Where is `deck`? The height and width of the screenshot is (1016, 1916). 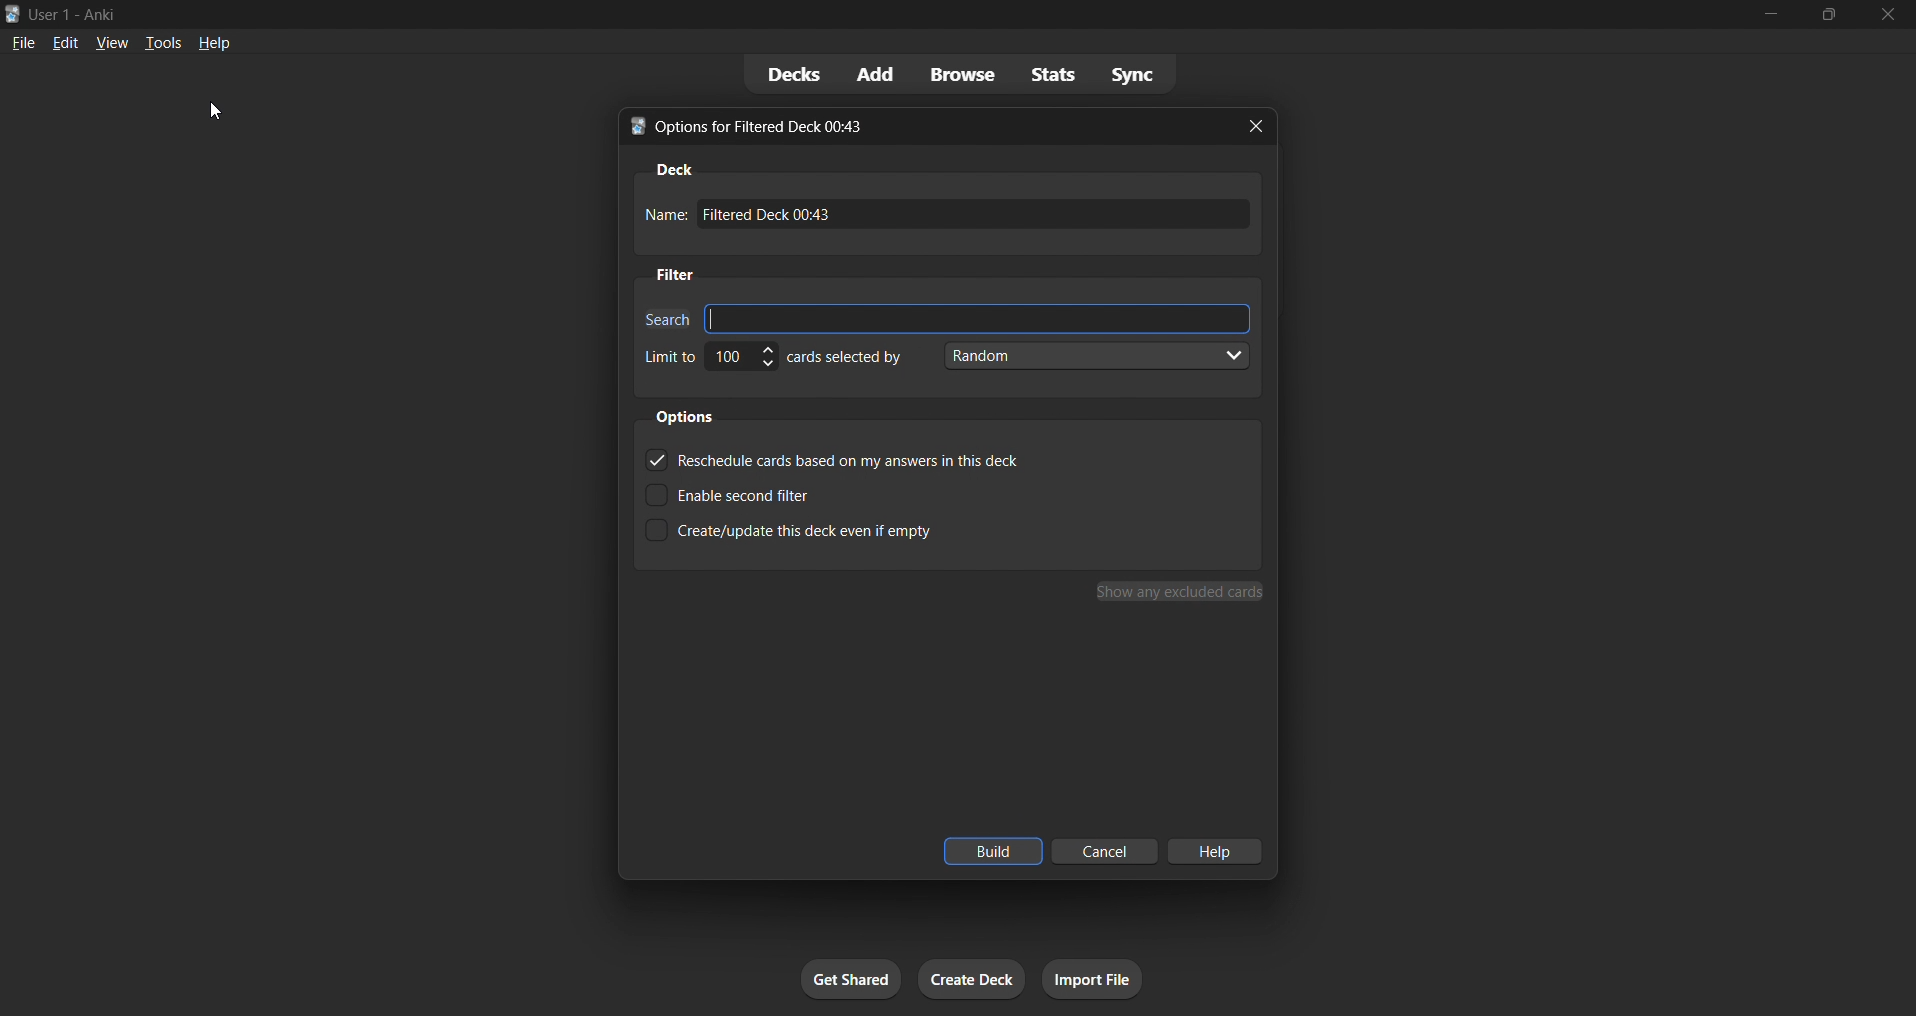
deck is located at coordinates (672, 166).